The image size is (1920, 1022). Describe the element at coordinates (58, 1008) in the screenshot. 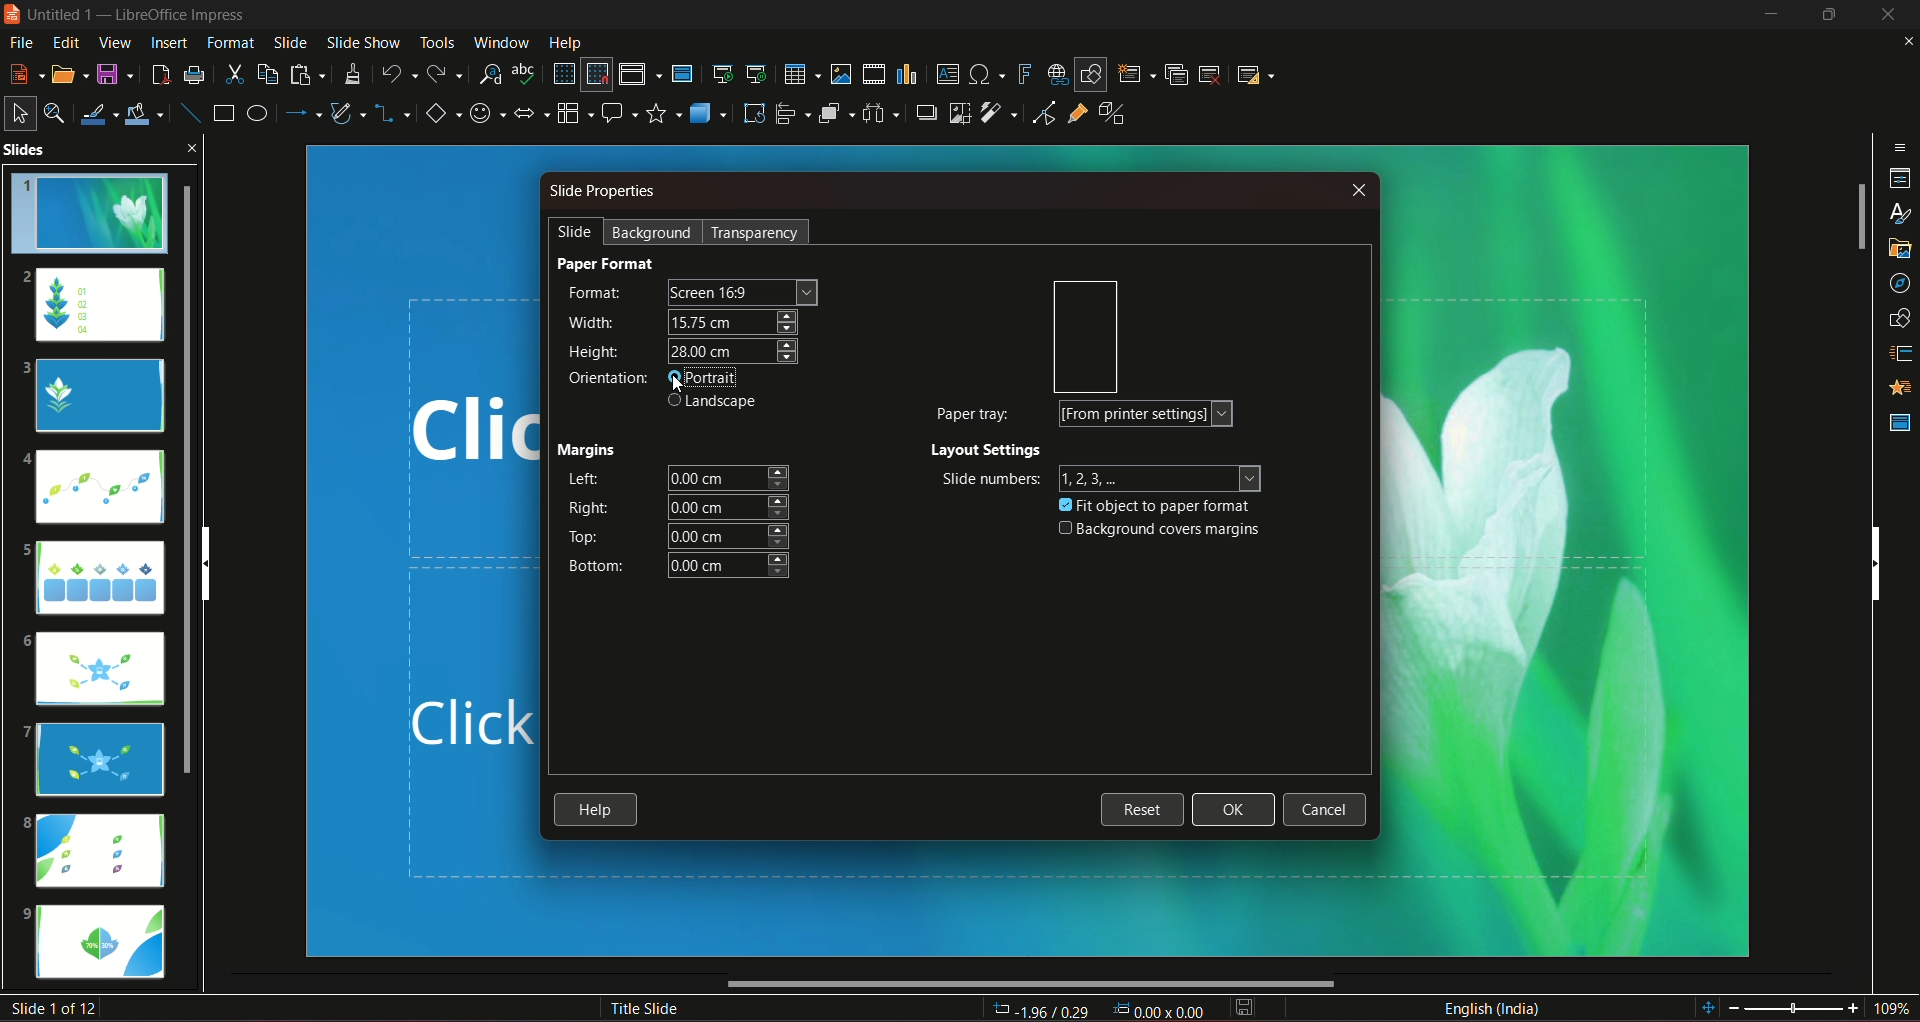

I see `slide number` at that location.